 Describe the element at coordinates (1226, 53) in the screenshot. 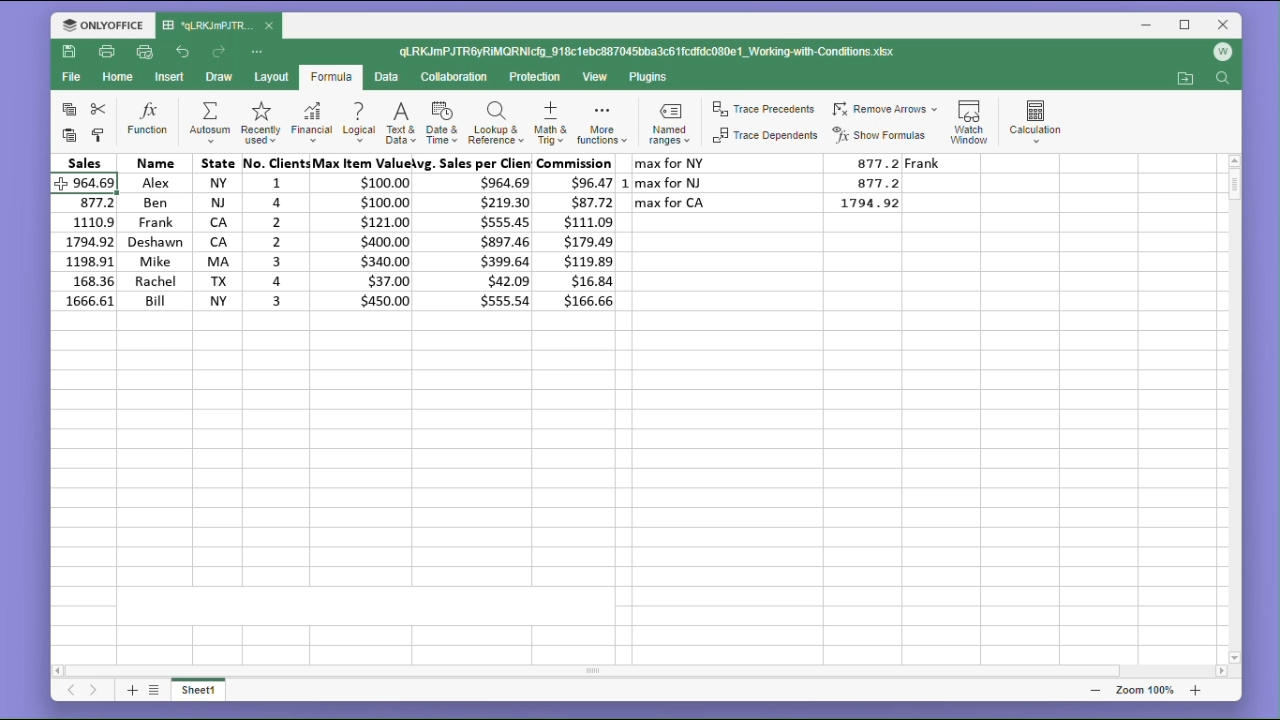

I see `account  logo` at that location.